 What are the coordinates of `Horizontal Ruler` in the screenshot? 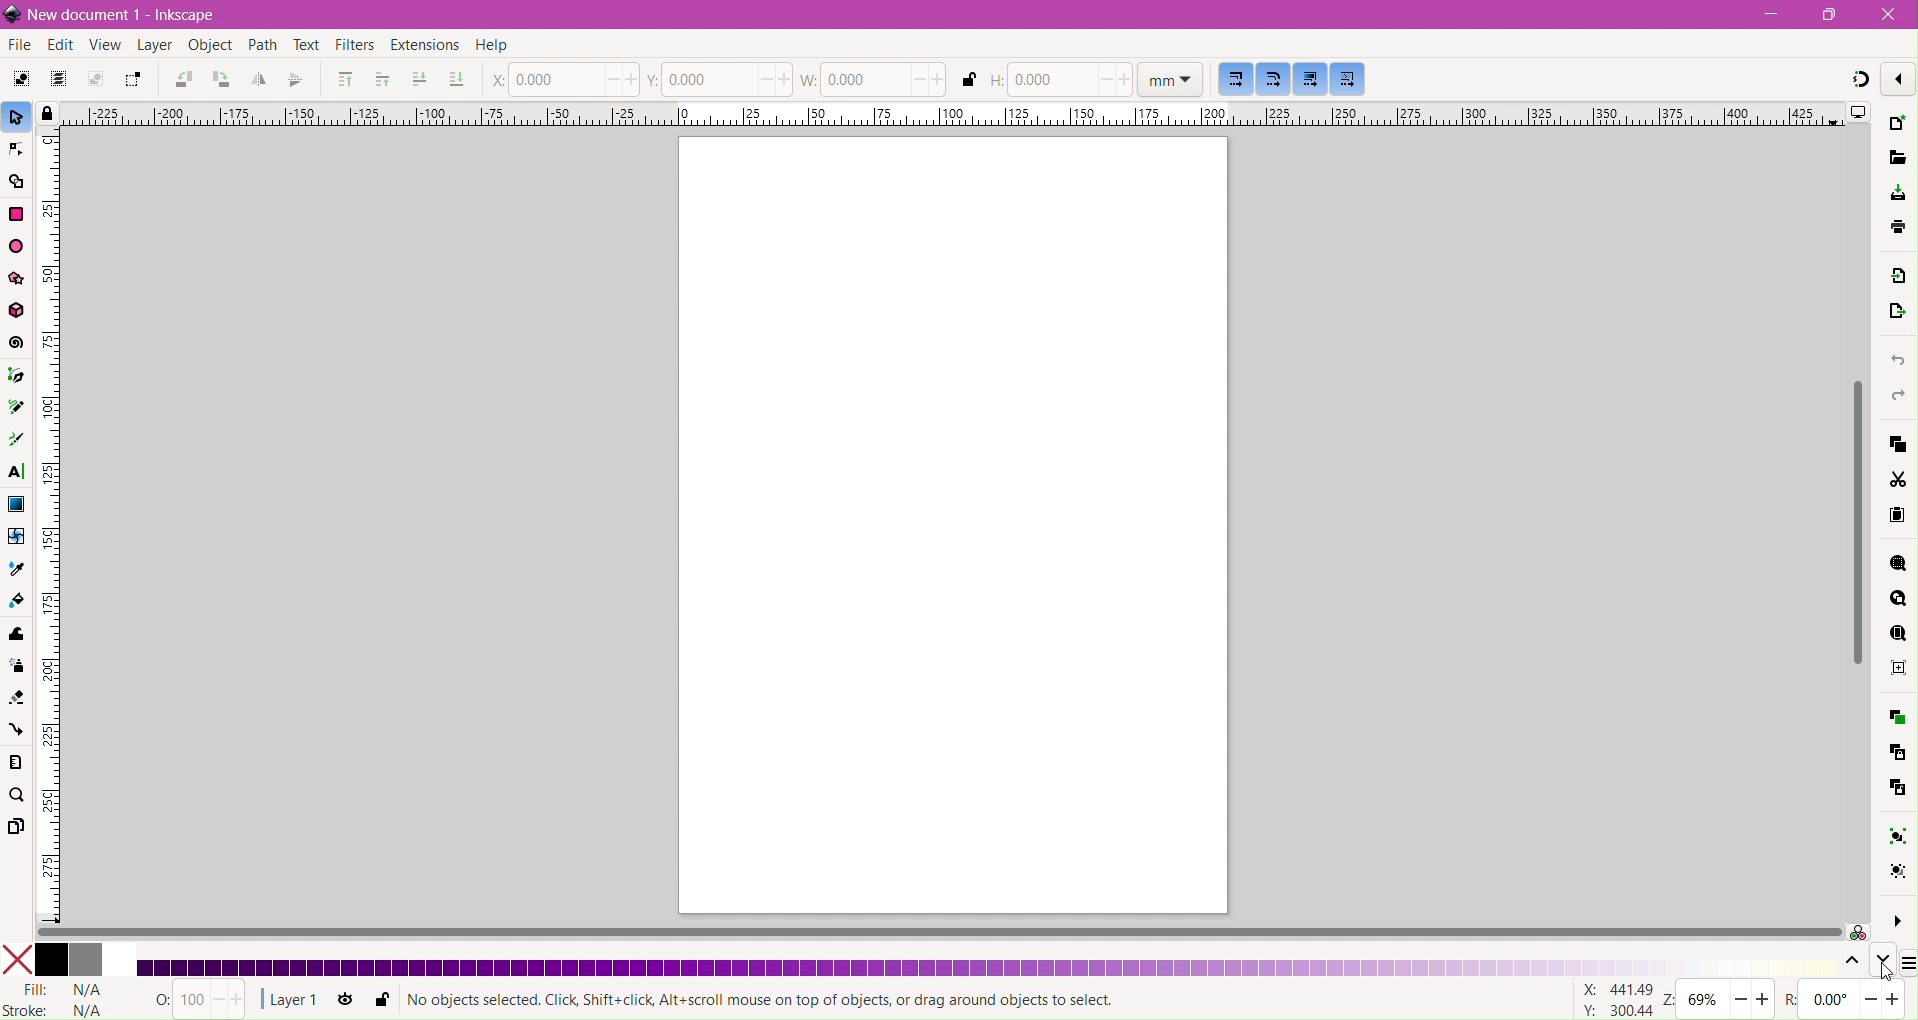 It's located at (948, 114).